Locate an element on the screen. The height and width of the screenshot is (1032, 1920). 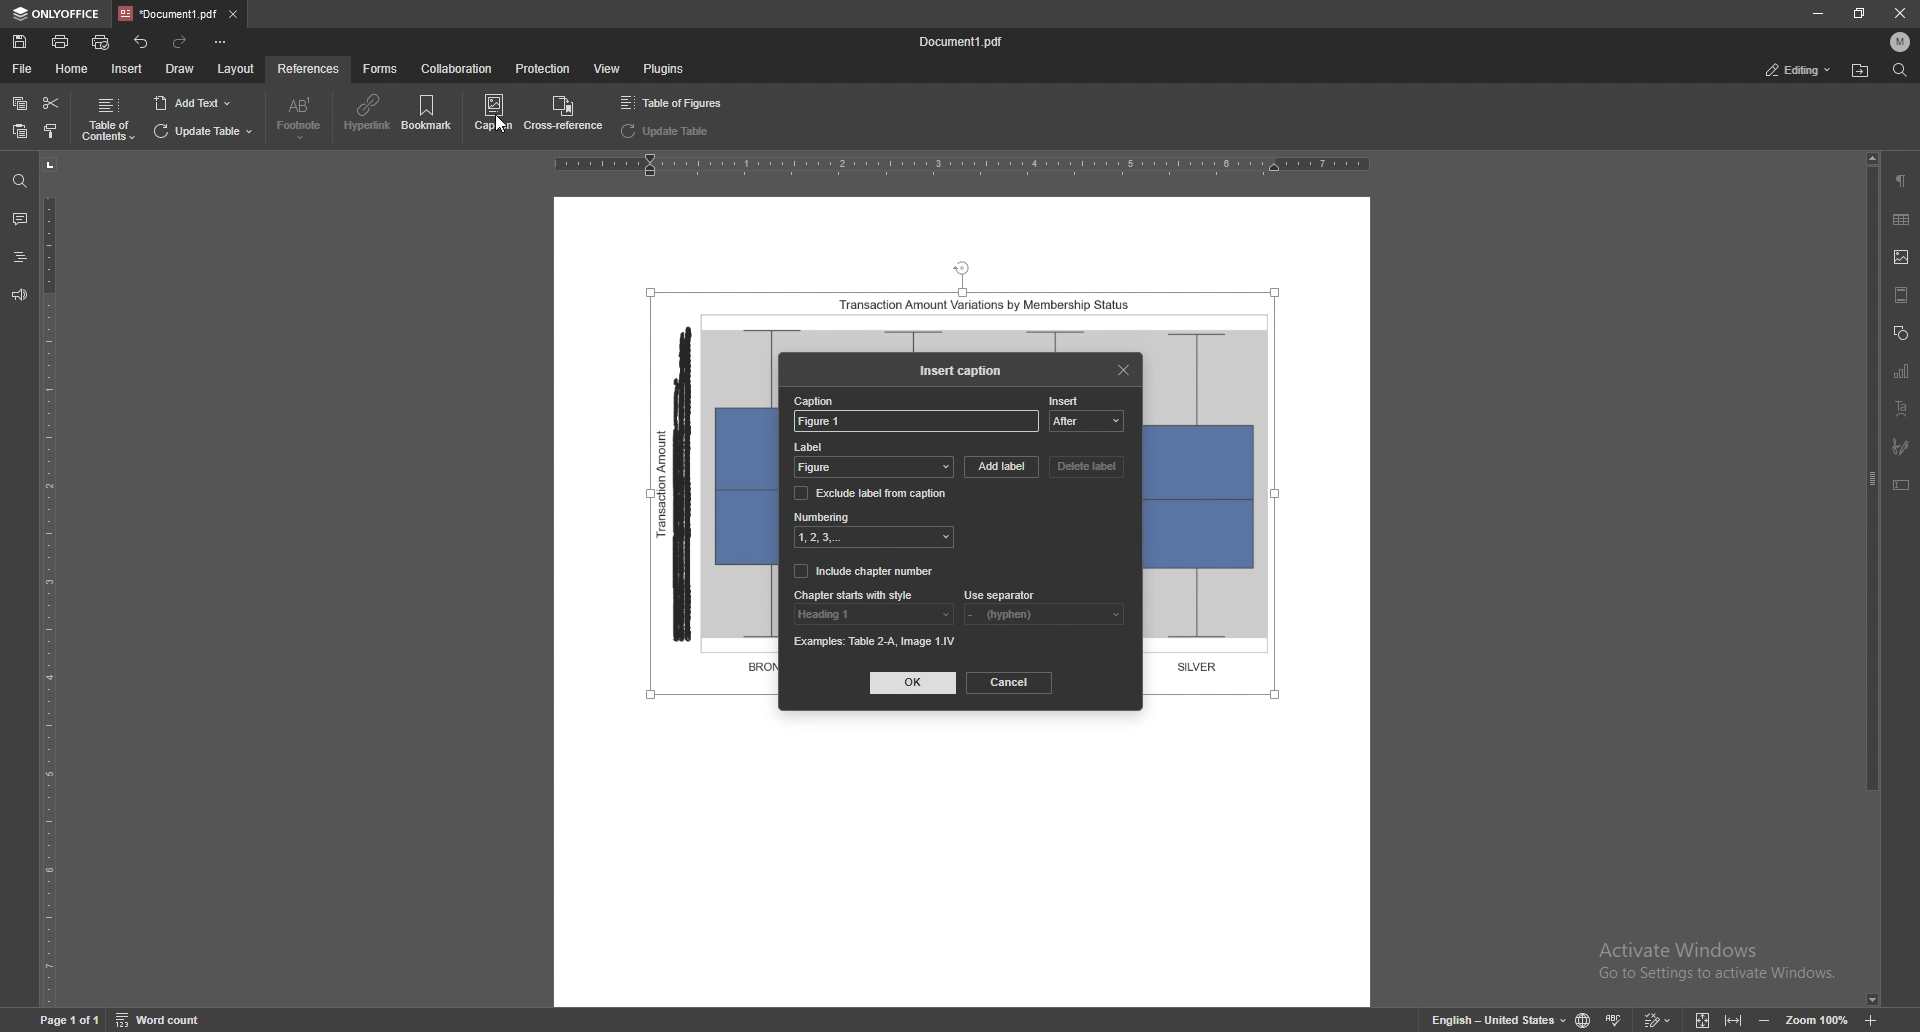
cut is located at coordinates (51, 104).